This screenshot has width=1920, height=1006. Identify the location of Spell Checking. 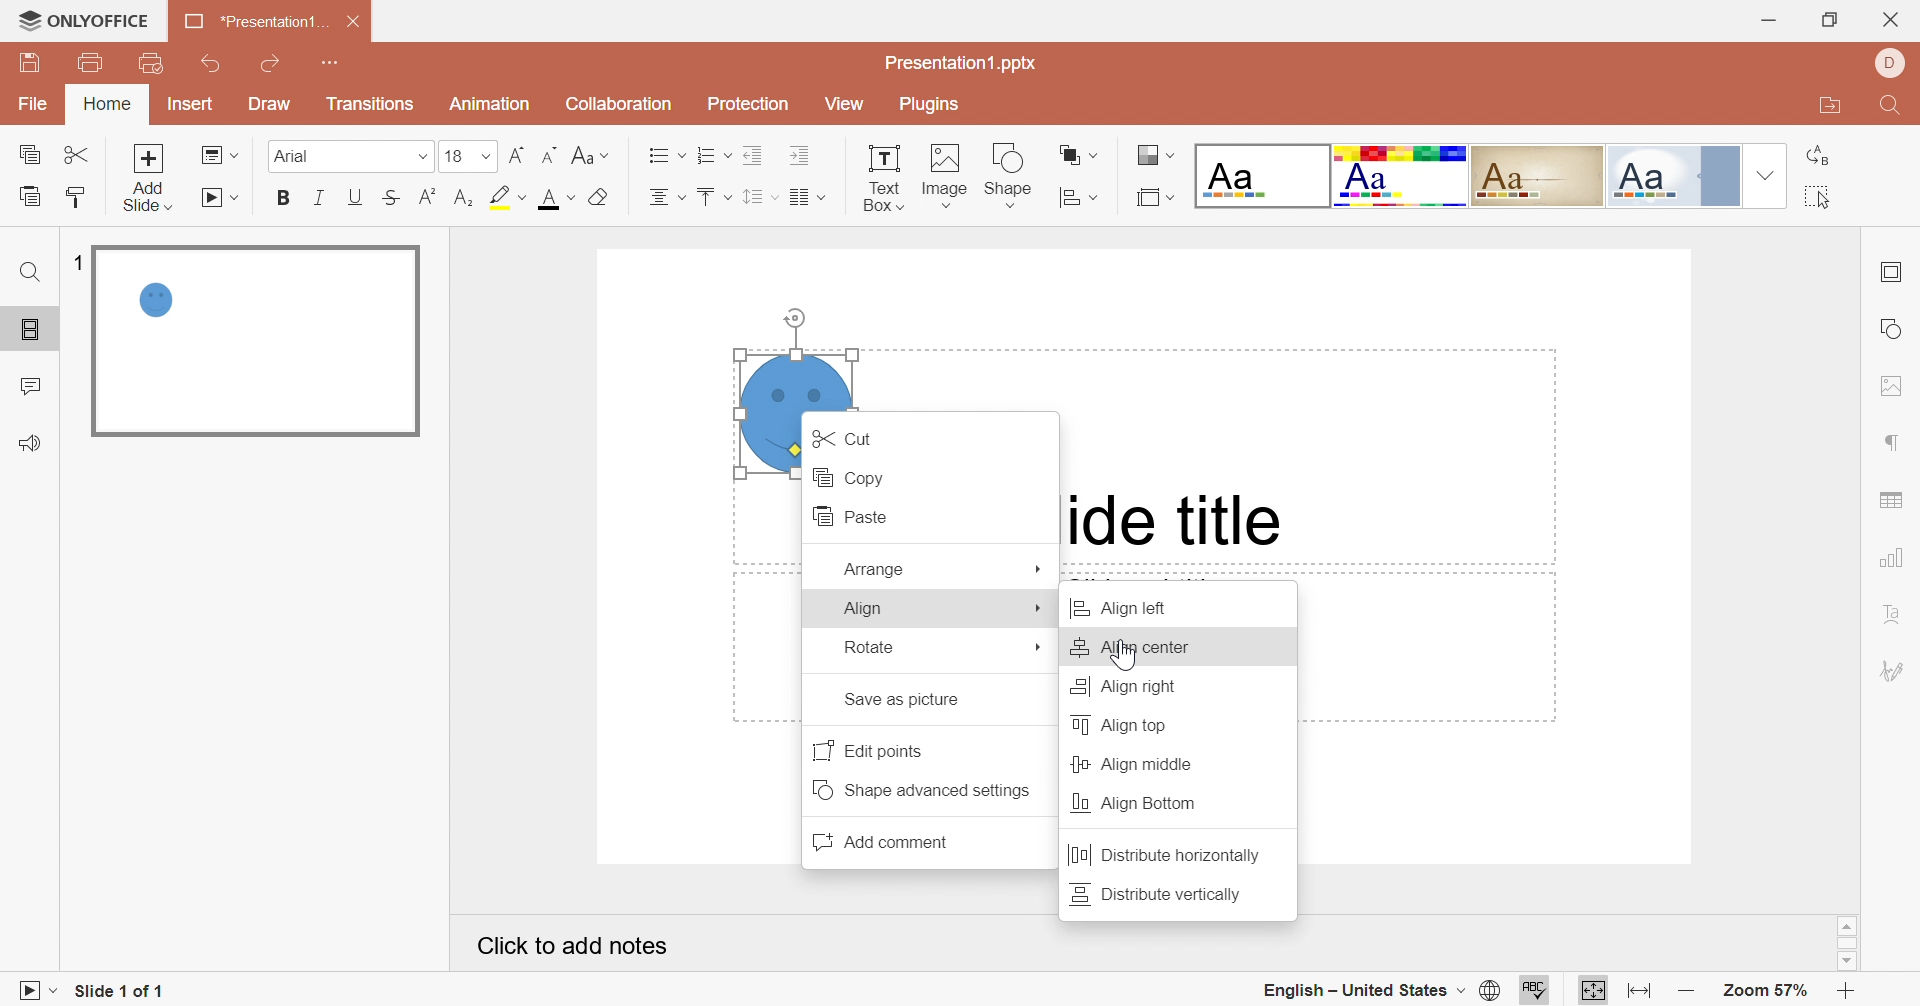
(1537, 989).